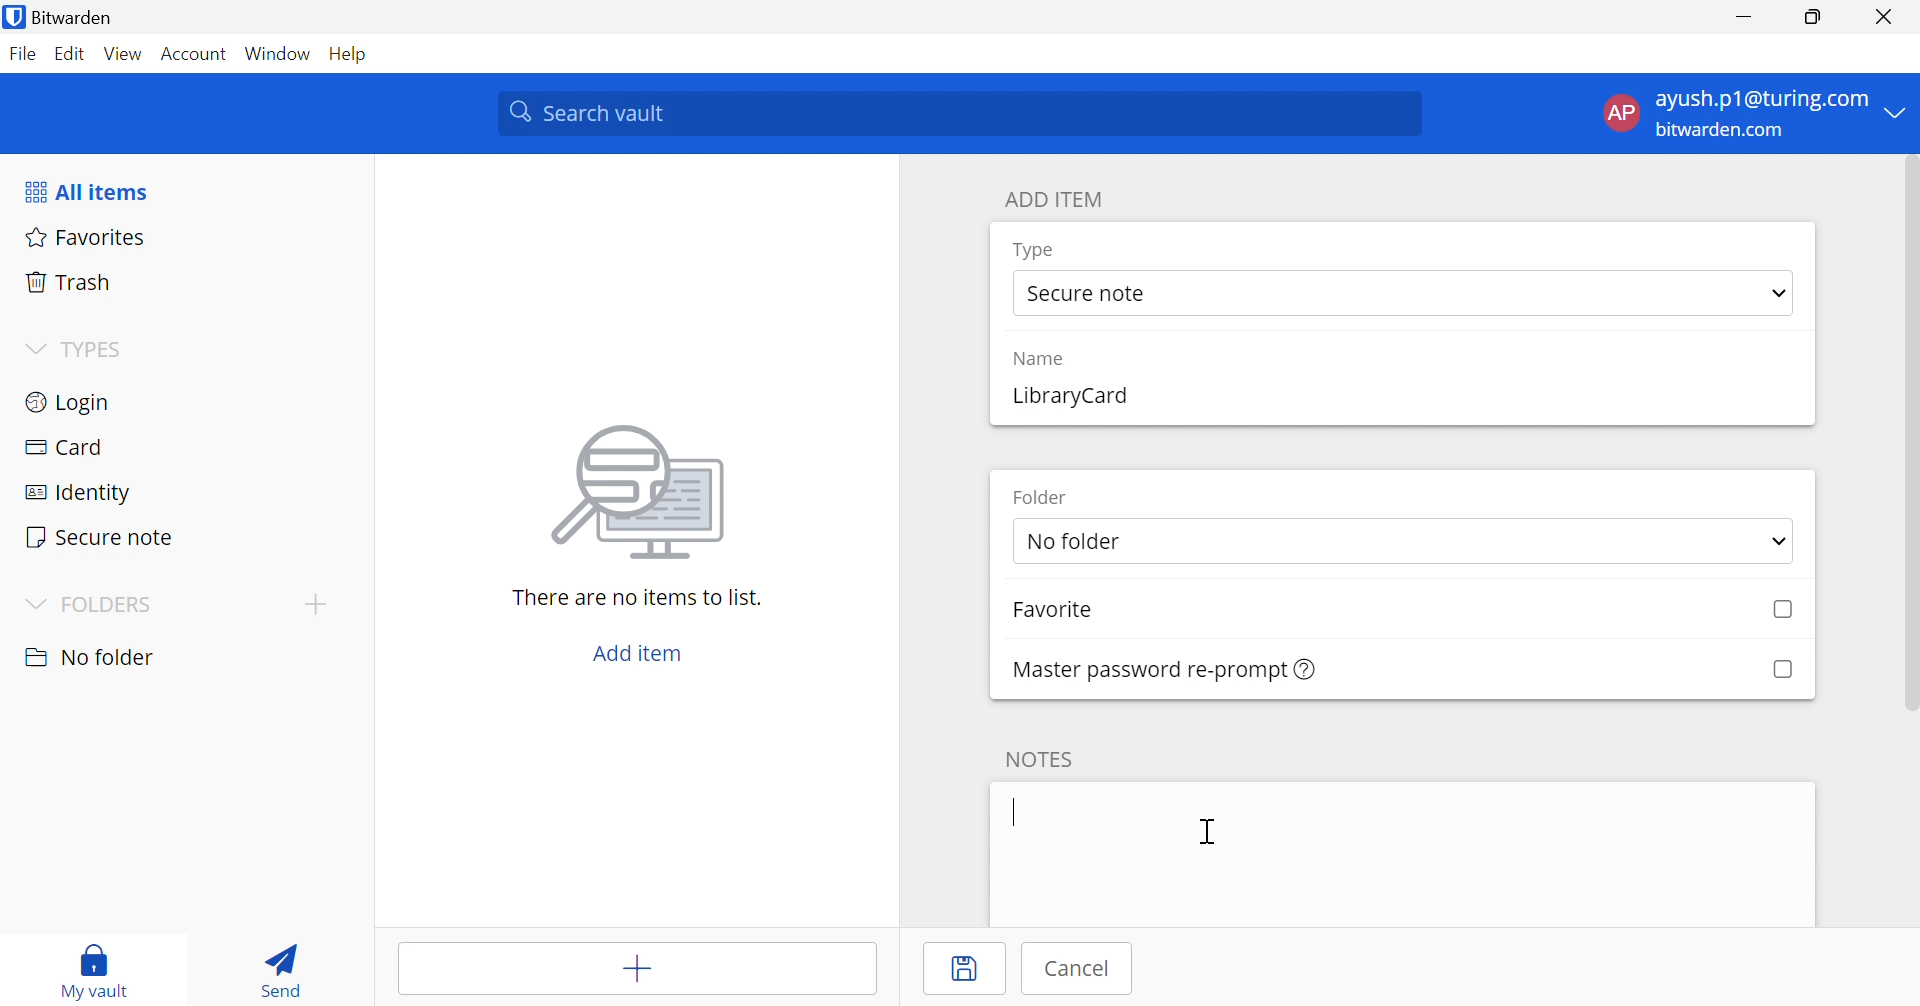  What do you see at coordinates (1035, 252) in the screenshot?
I see `Type` at bounding box center [1035, 252].